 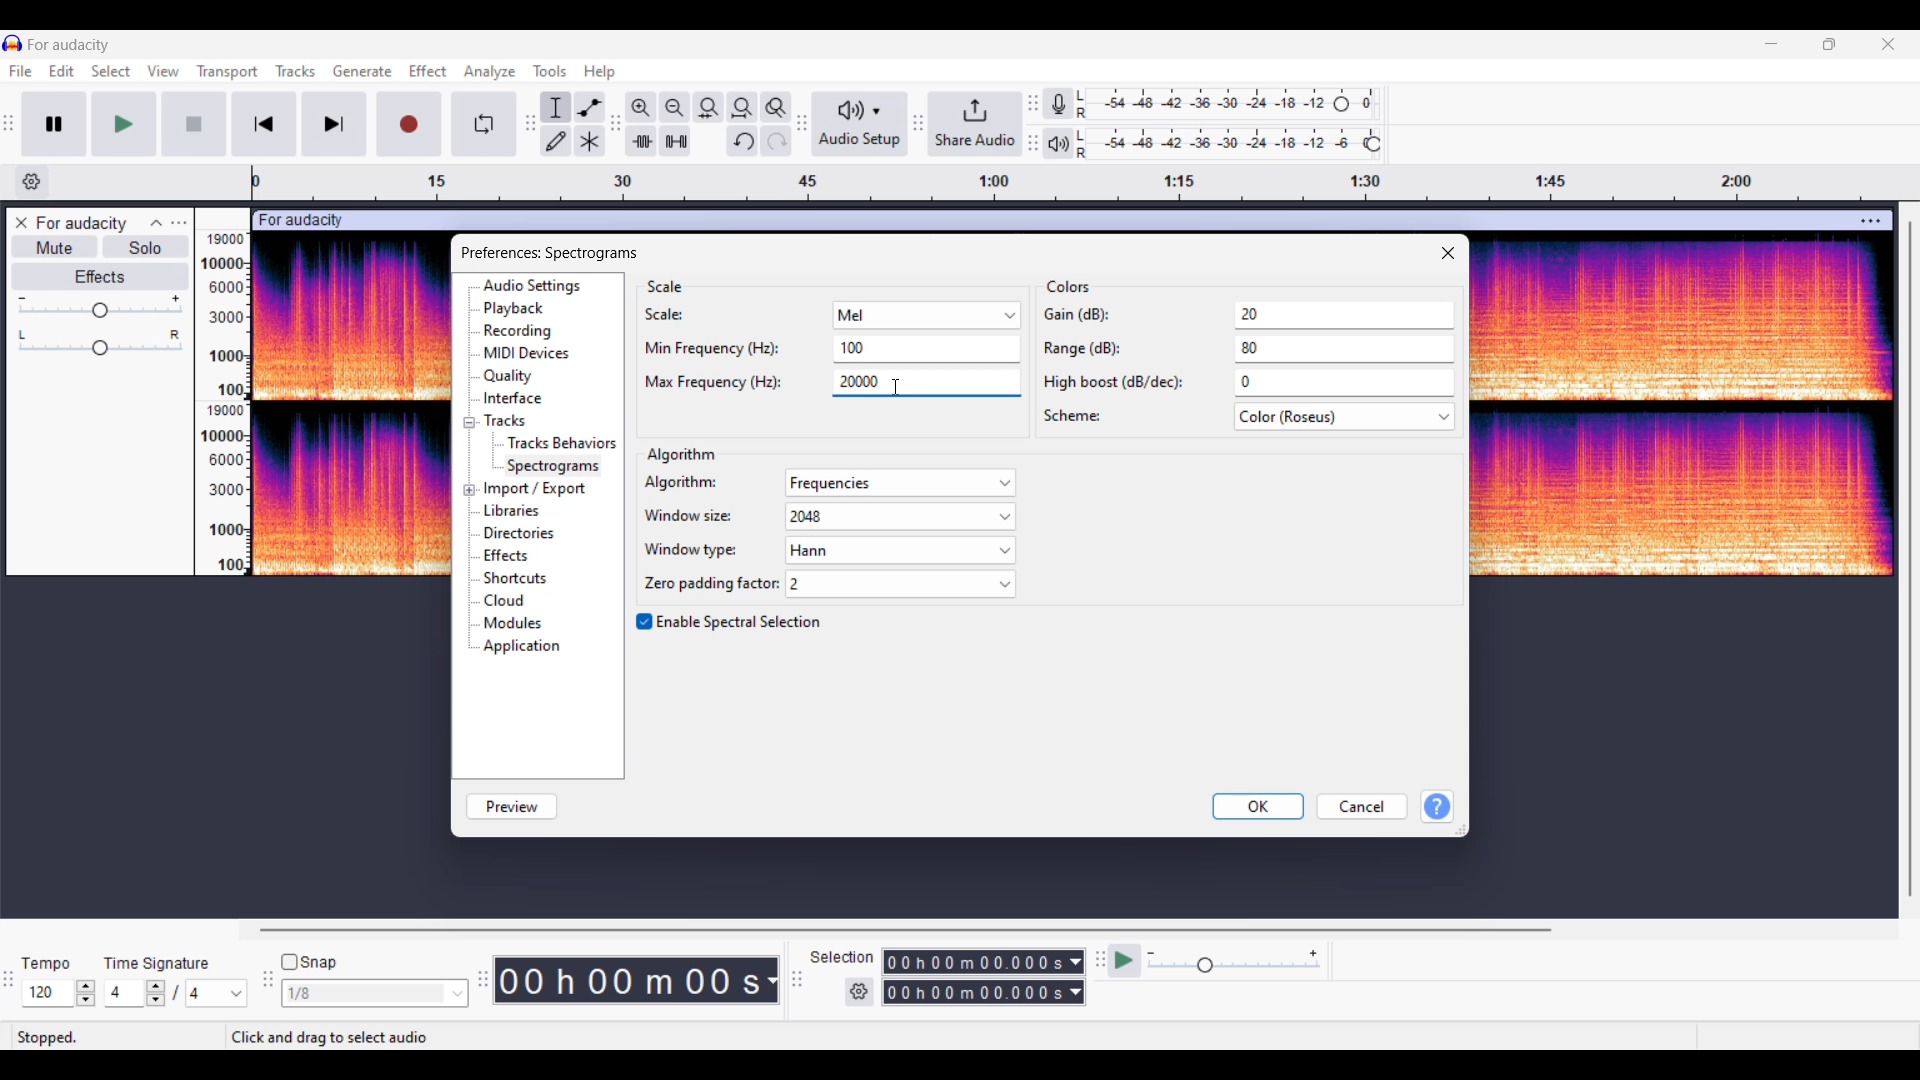 I want to click on Get help, so click(x=1438, y=806).